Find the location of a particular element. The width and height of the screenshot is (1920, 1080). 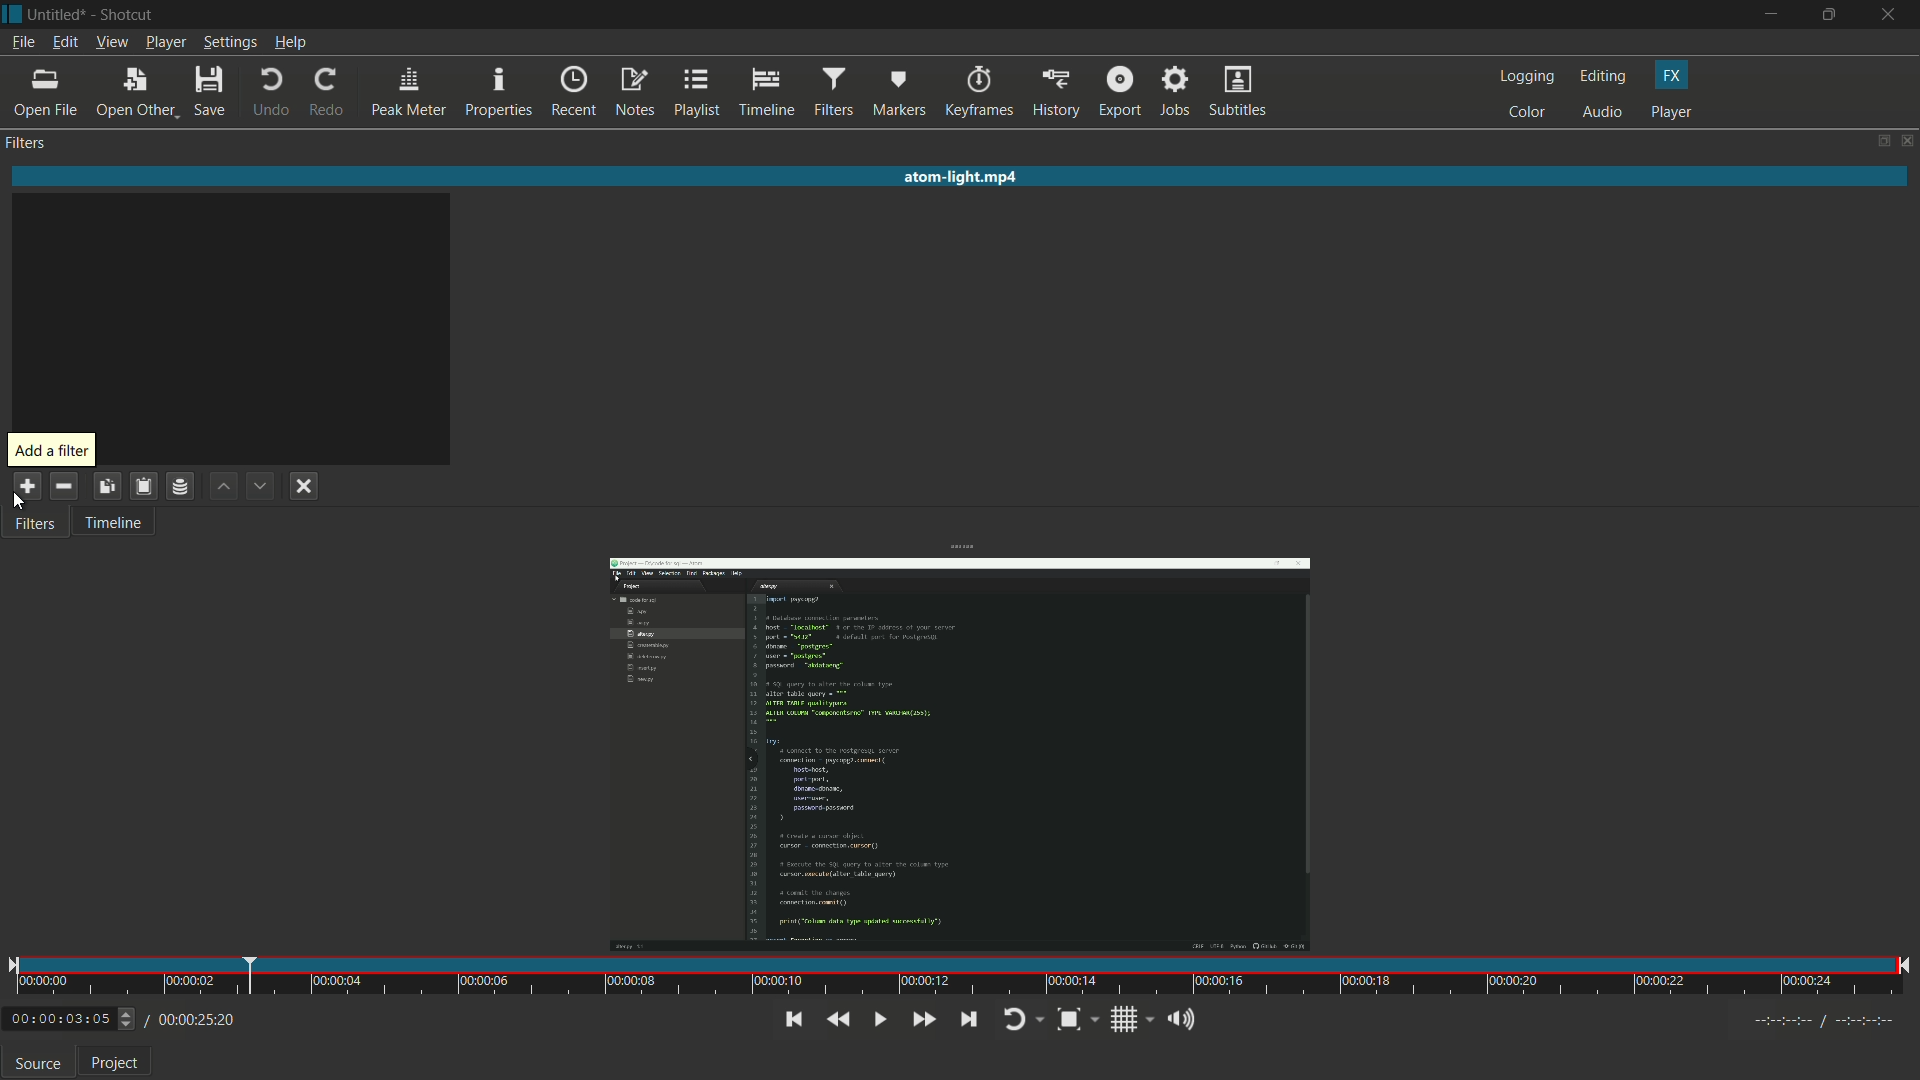

minimize is located at coordinates (1769, 14).